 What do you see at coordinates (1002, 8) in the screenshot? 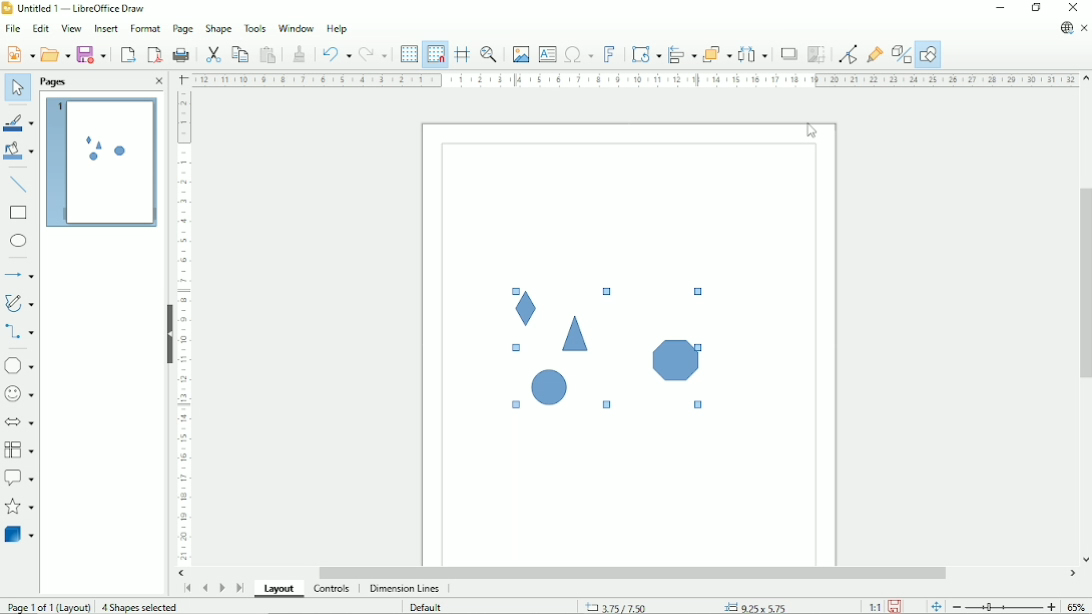
I see `Minimize` at bounding box center [1002, 8].